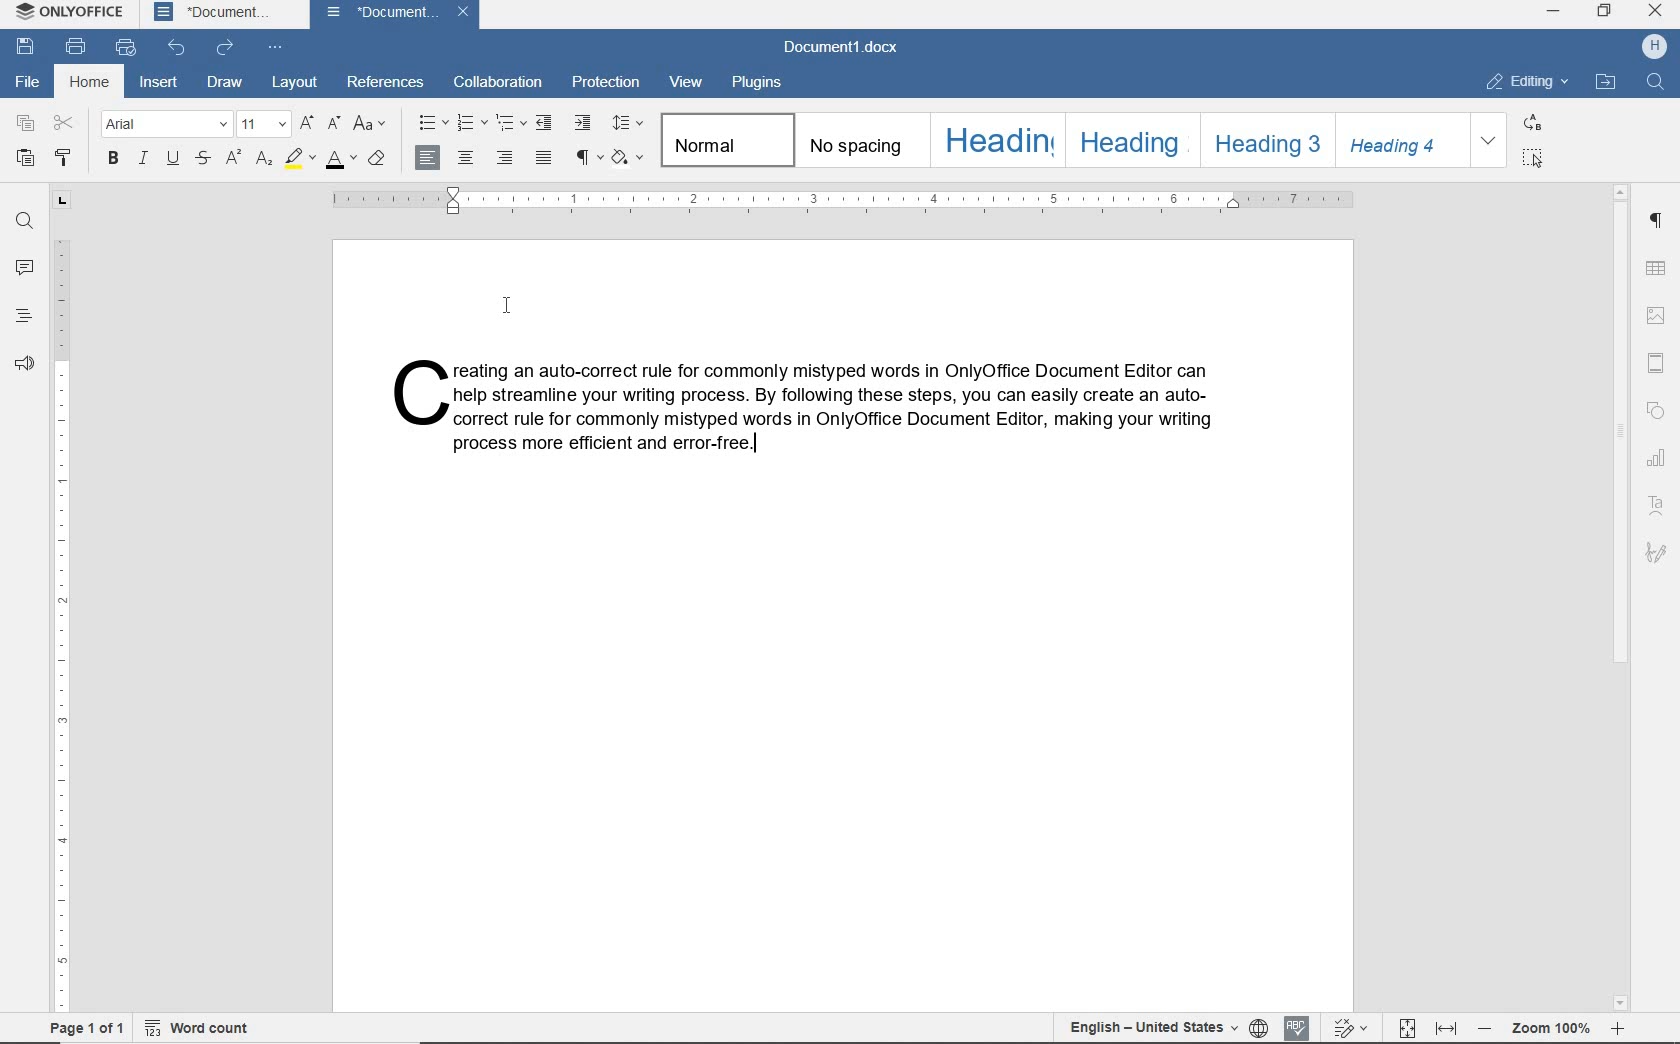 The height and width of the screenshot is (1044, 1680). What do you see at coordinates (1653, 10) in the screenshot?
I see `CLOSE` at bounding box center [1653, 10].